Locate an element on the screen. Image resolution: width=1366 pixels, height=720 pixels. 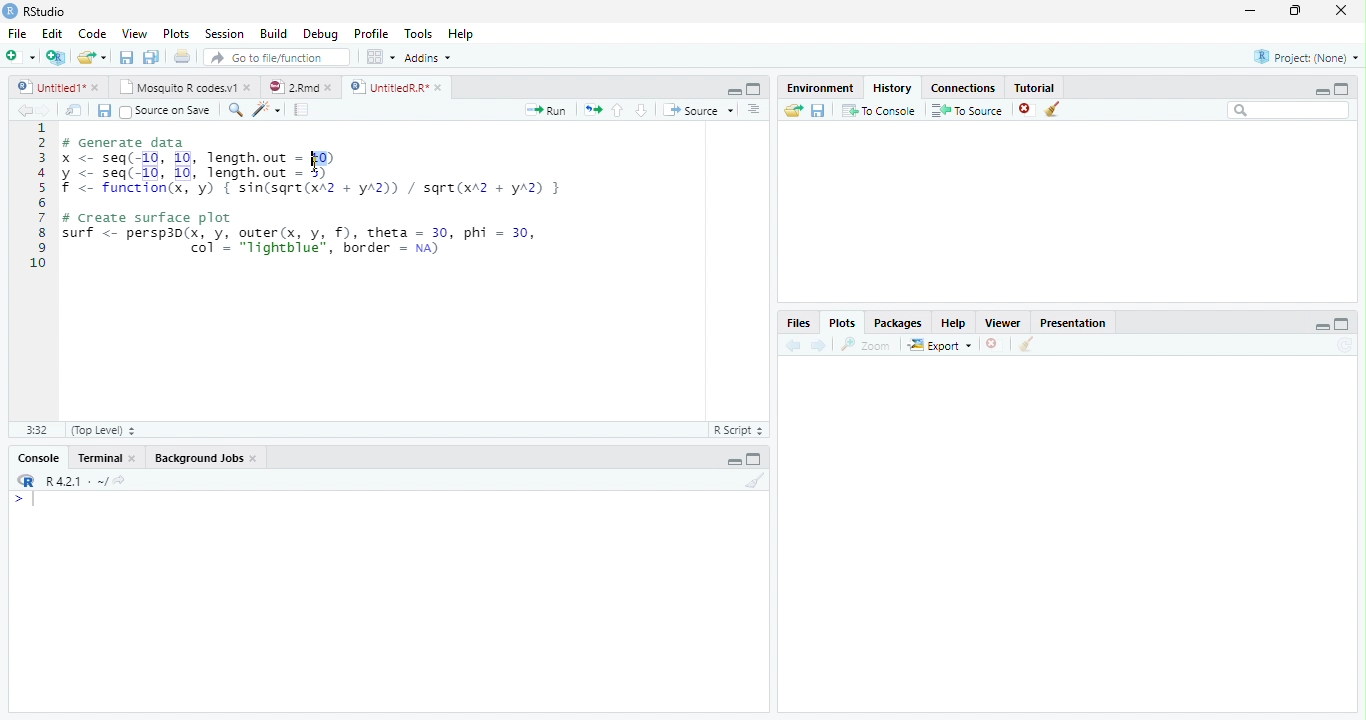
Tools is located at coordinates (416, 32).